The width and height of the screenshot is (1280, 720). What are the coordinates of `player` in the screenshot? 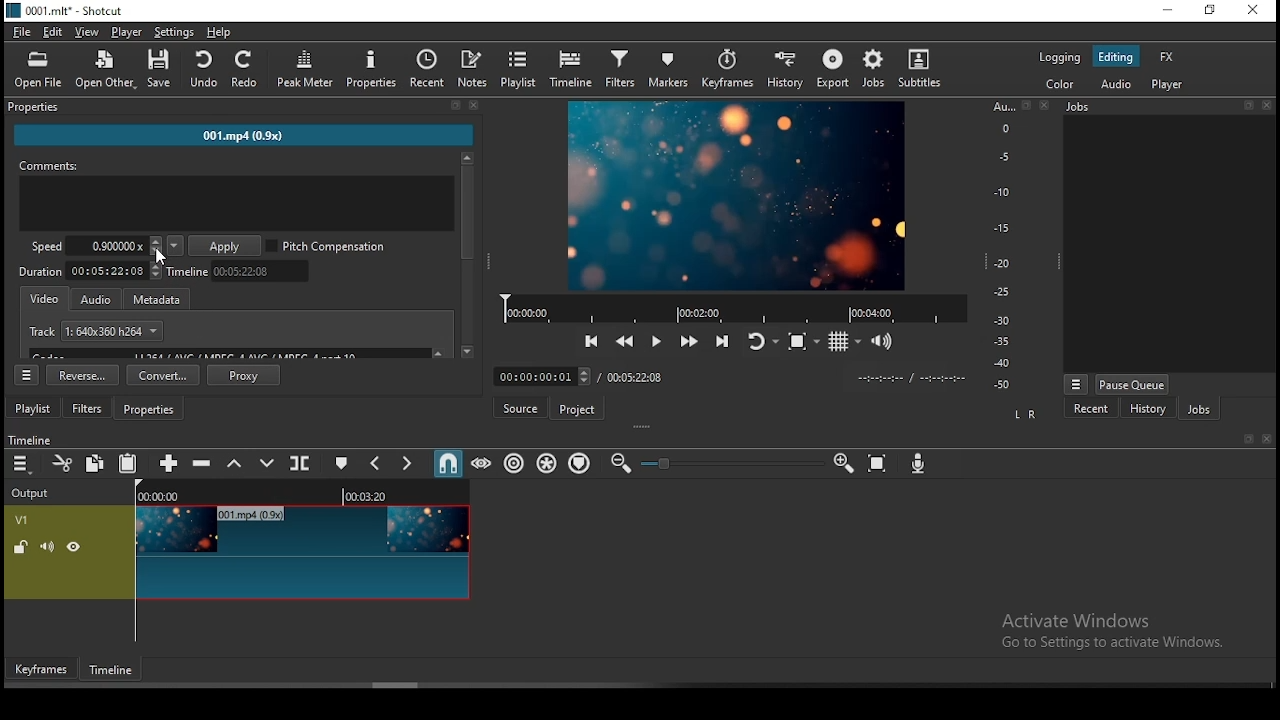 It's located at (1167, 84).